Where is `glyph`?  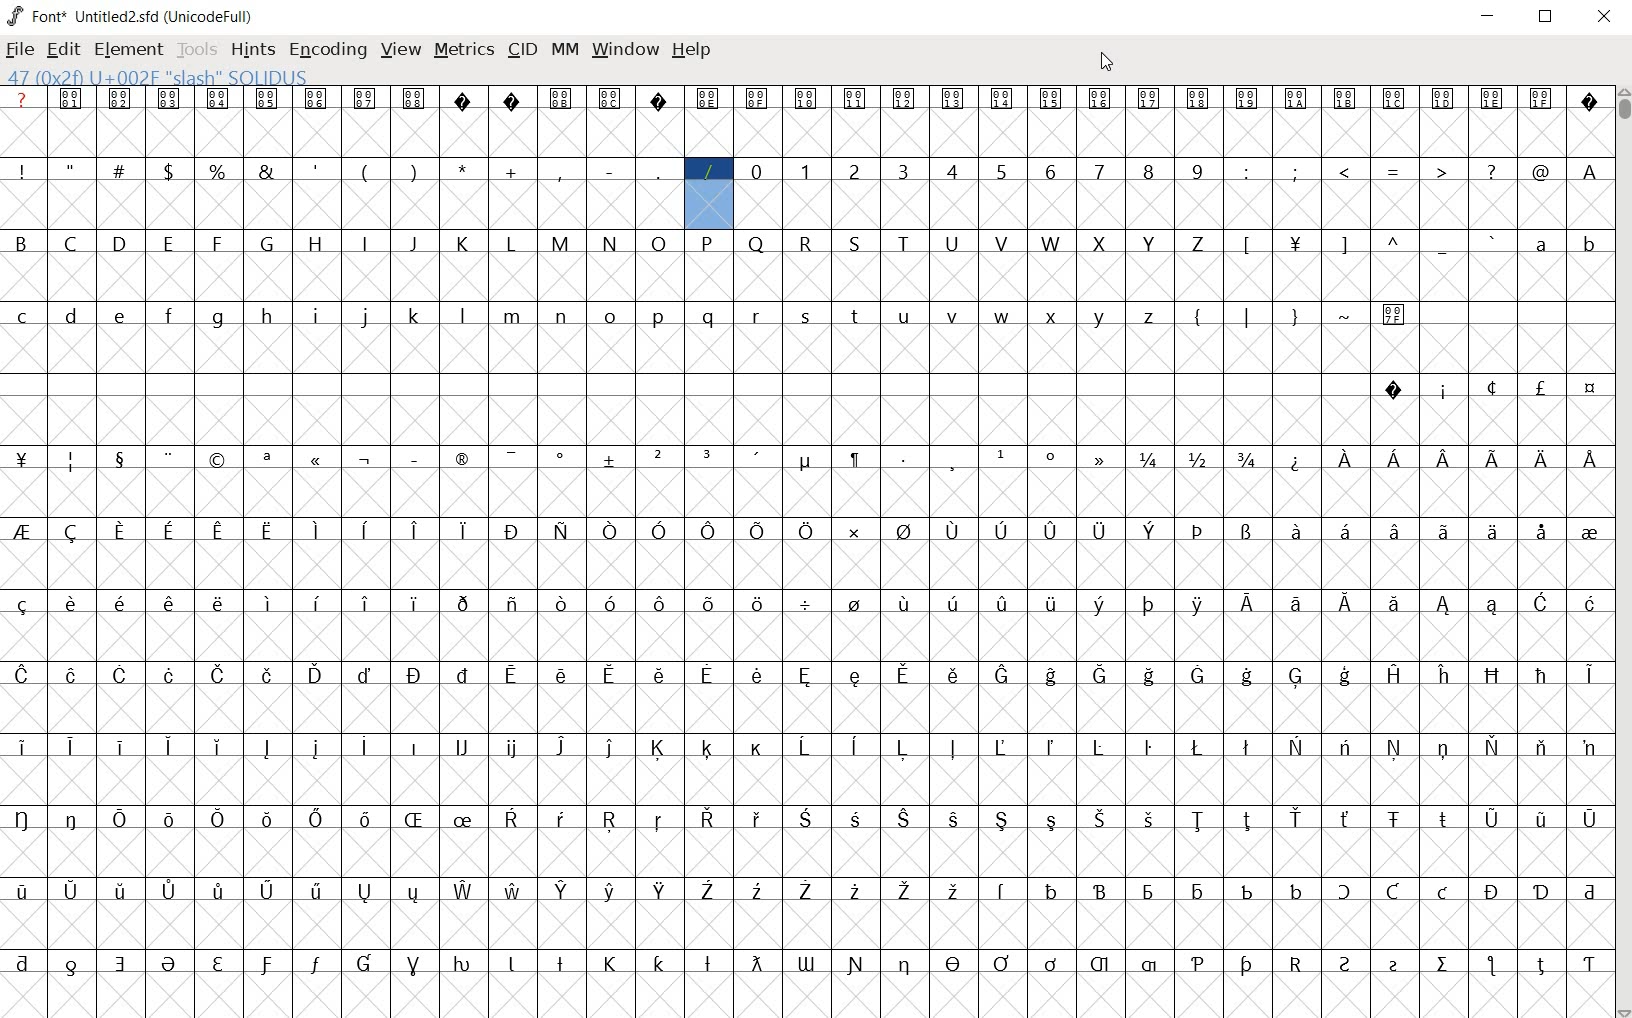 glyph is located at coordinates (168, 315).